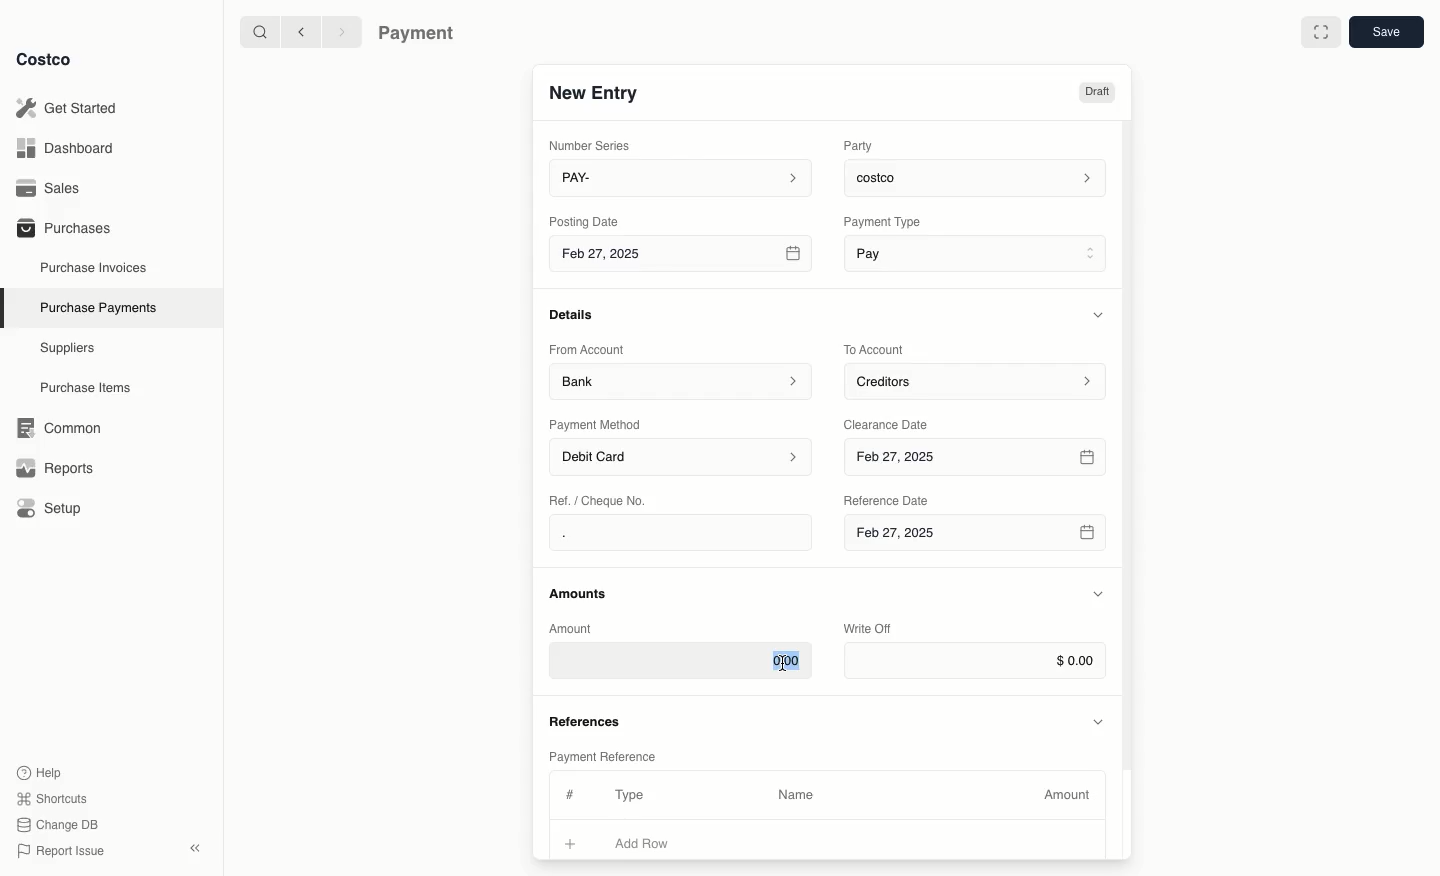 The image size is (1440, 876). I want to click on Reports, so click(52, 465).